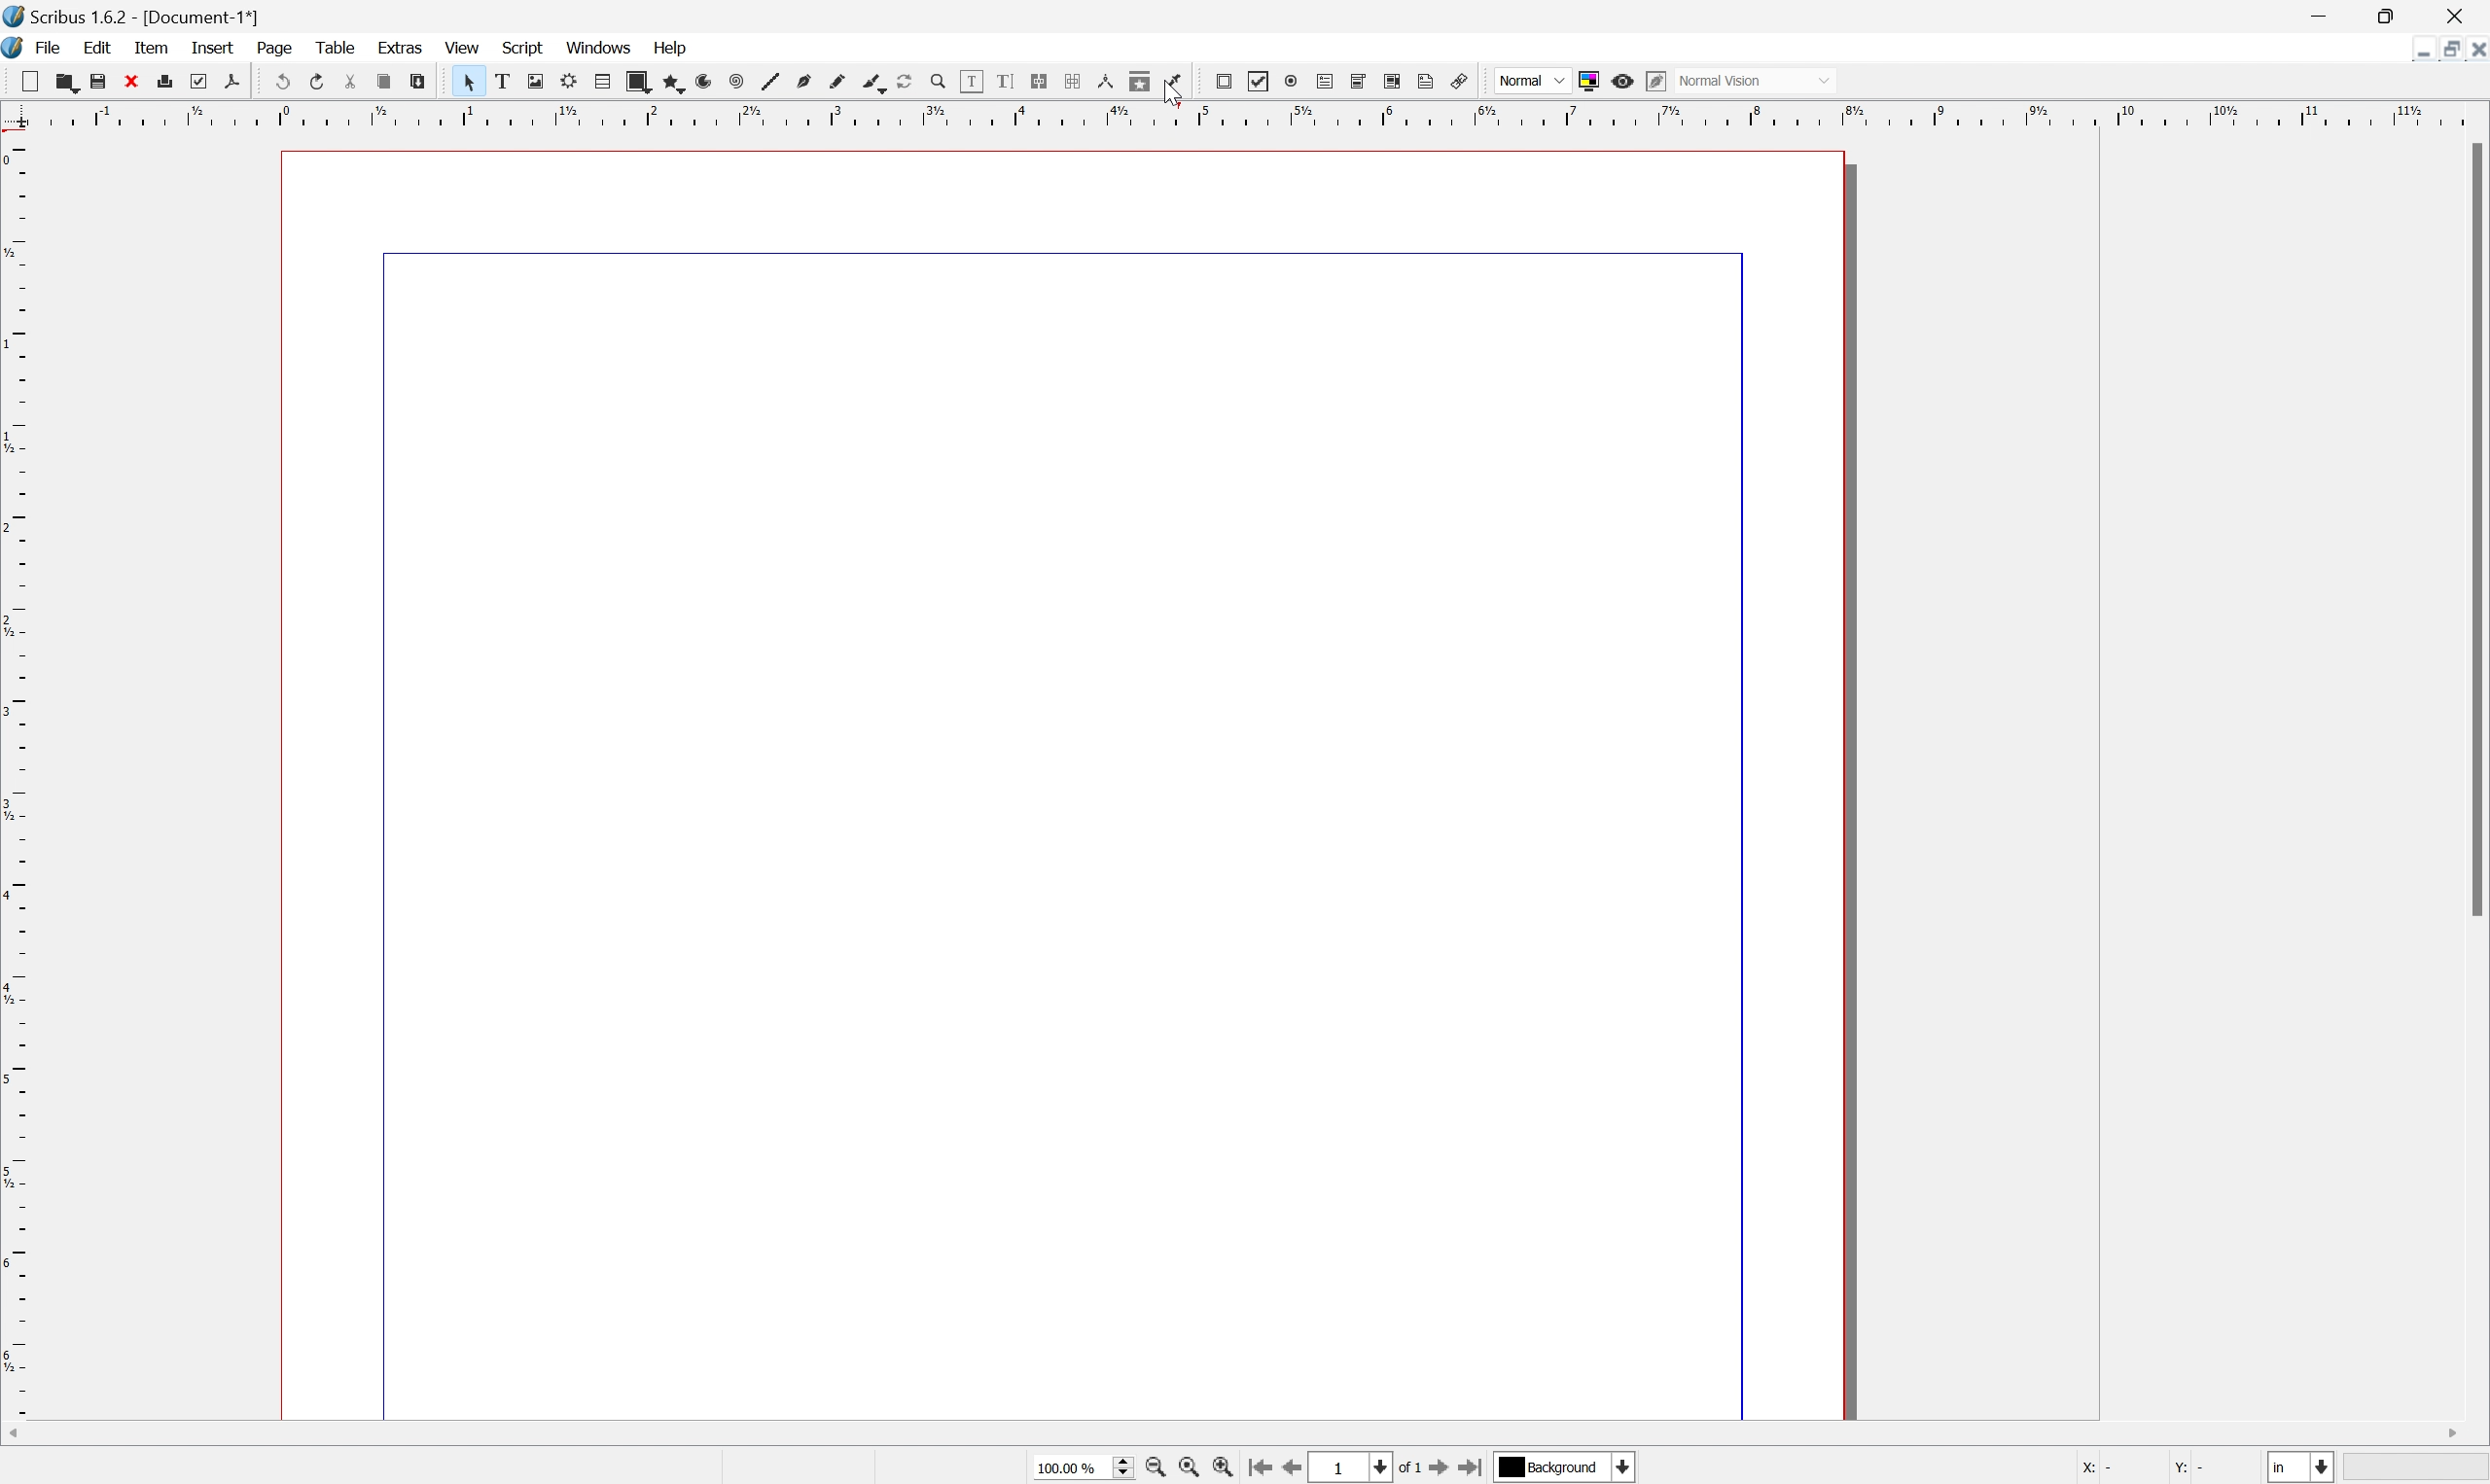 This screenshot has width=2490, height=1484. Describe the element at coordinates (1591, 79) in the screenshot. I see `Toggle color management system` at that location.